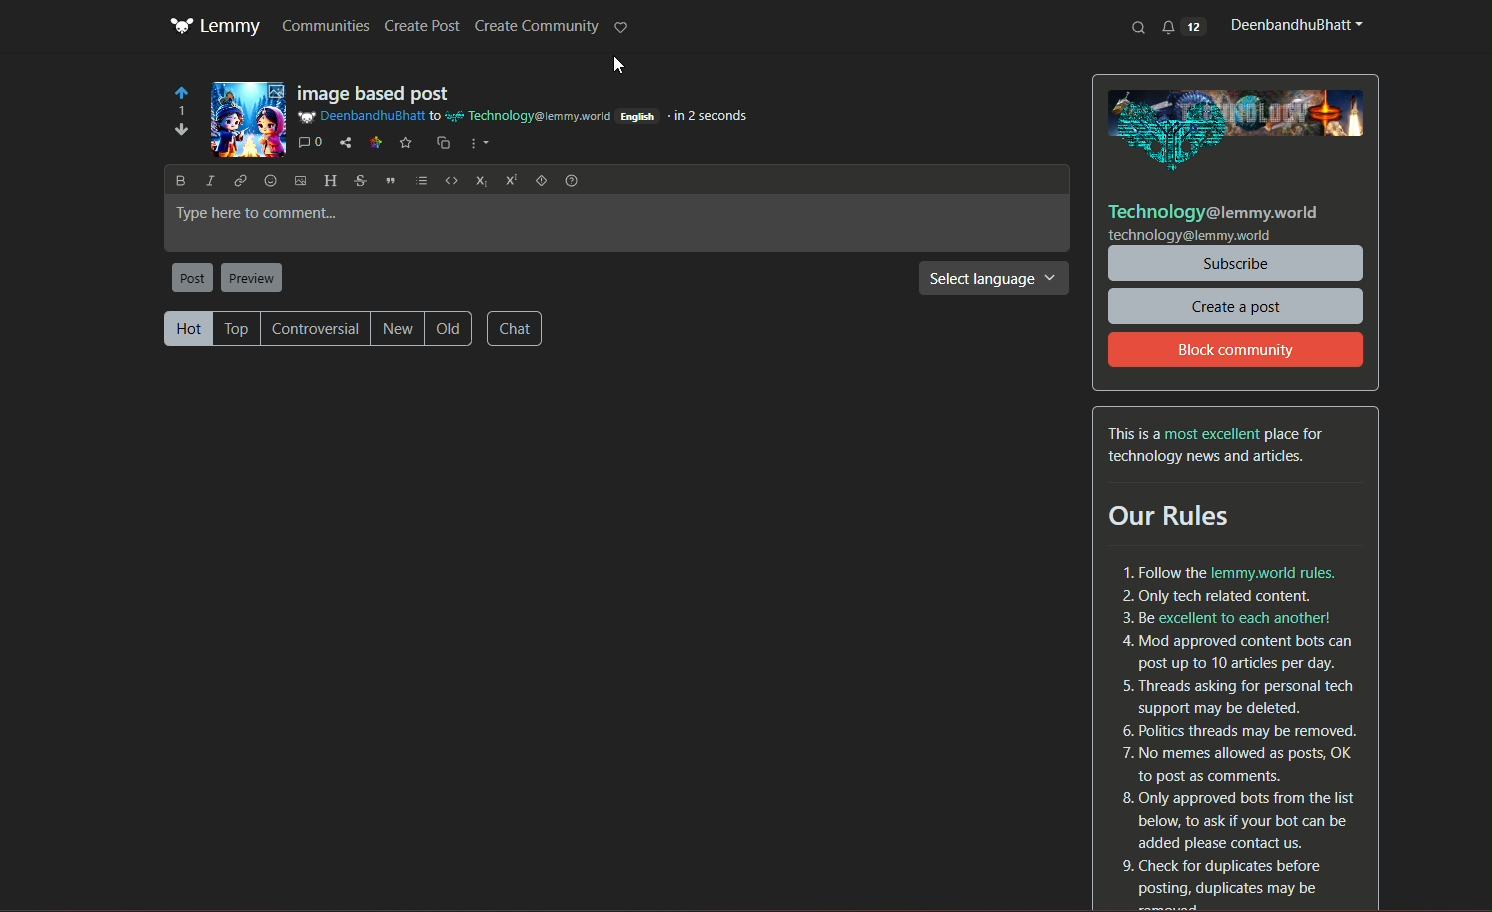 The height and width of the screenshot is (912, 1492). Describe the element at coordinates (1236, 653) in the screenshot. I see `4. Mod approved content bots can post up to 10 articles per day.` at that location.